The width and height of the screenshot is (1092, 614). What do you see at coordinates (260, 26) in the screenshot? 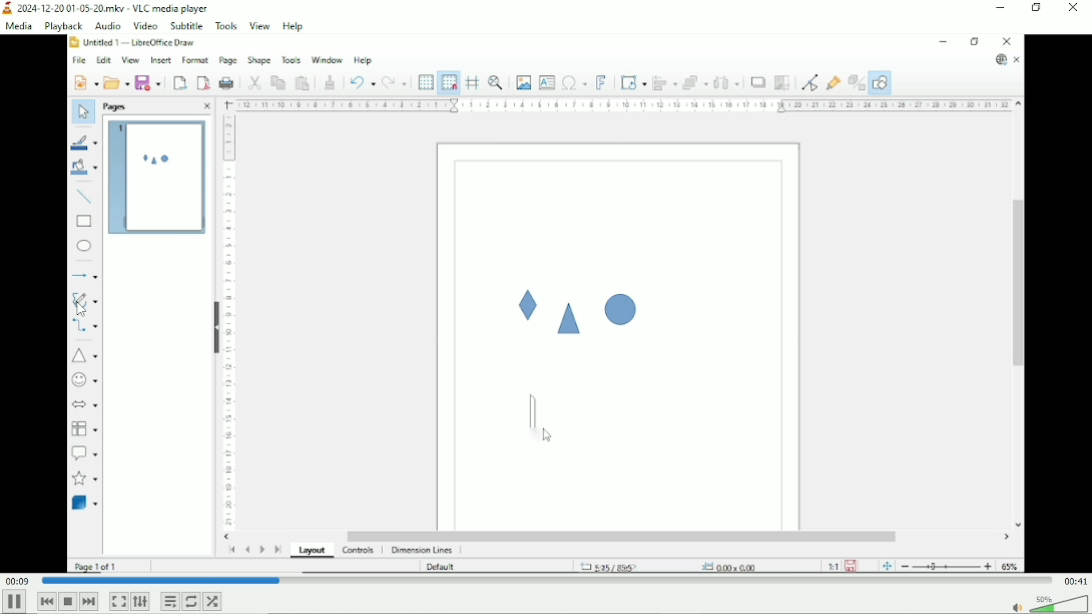
I see `View` at bounding box center [260, 26].